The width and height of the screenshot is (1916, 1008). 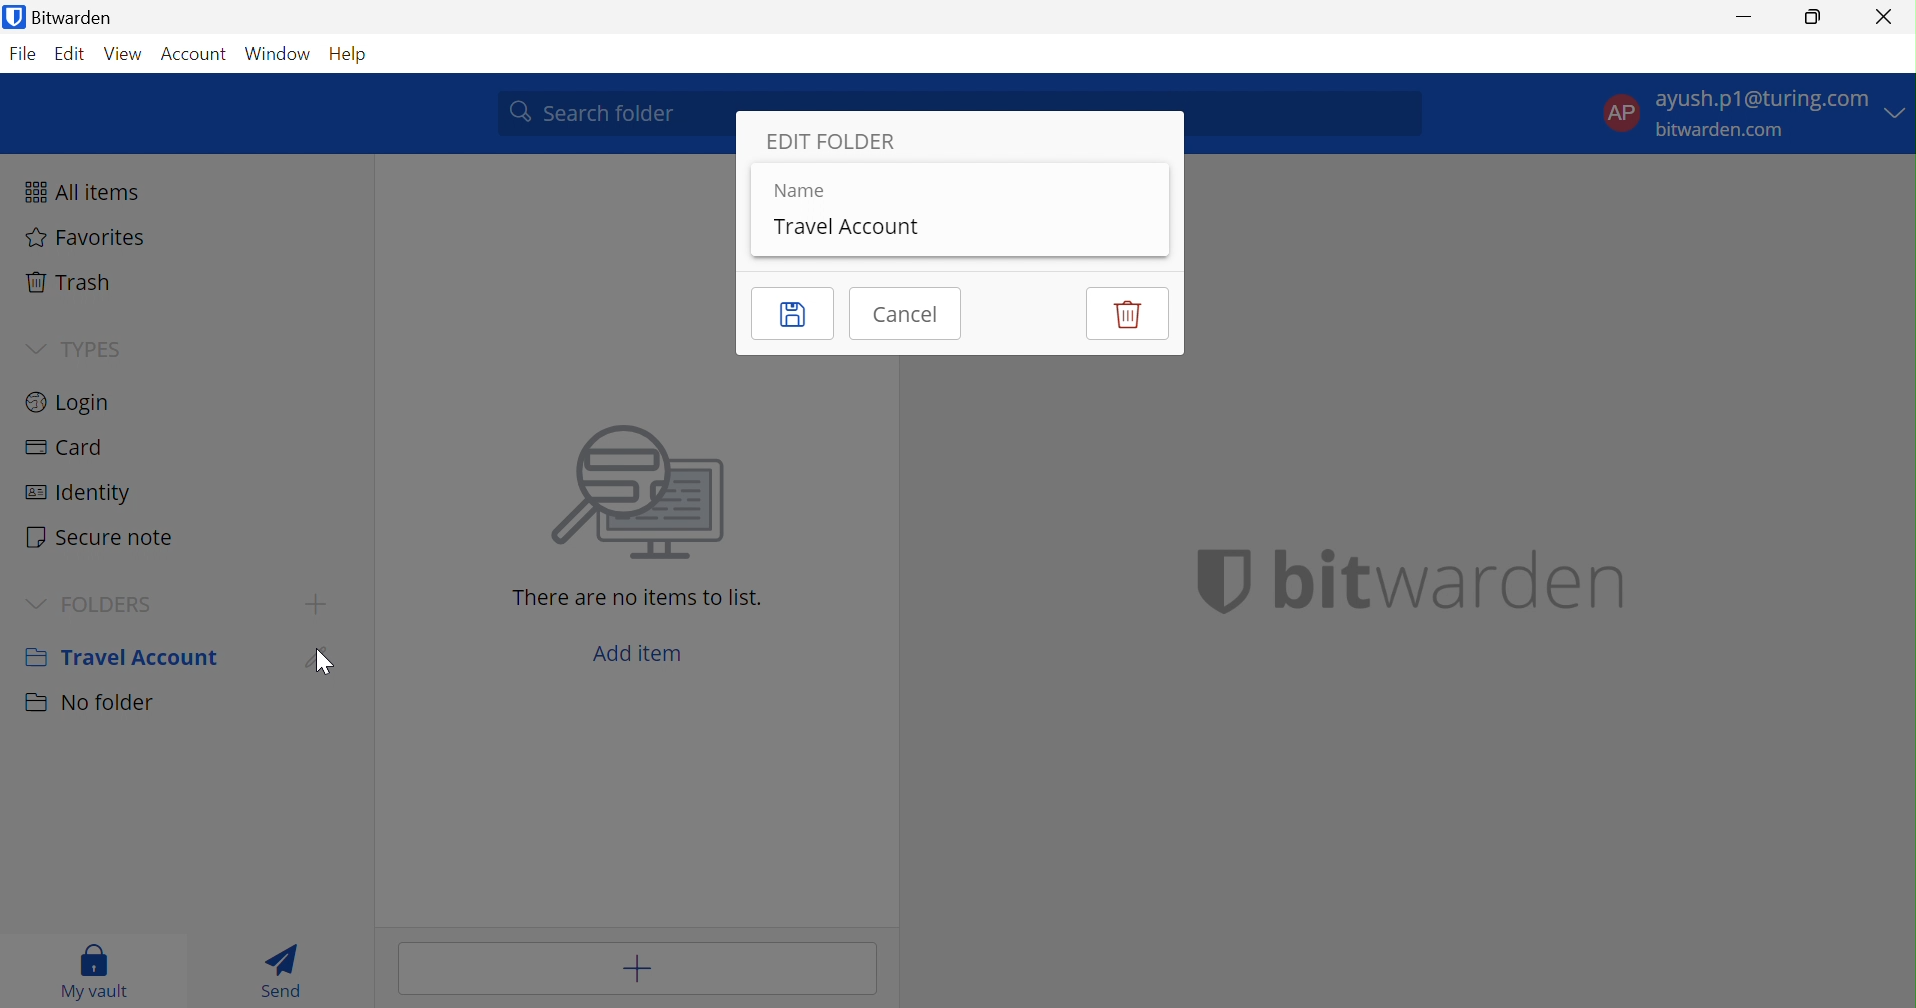 I want to click on Drop Down, so click(x=37, y=601).